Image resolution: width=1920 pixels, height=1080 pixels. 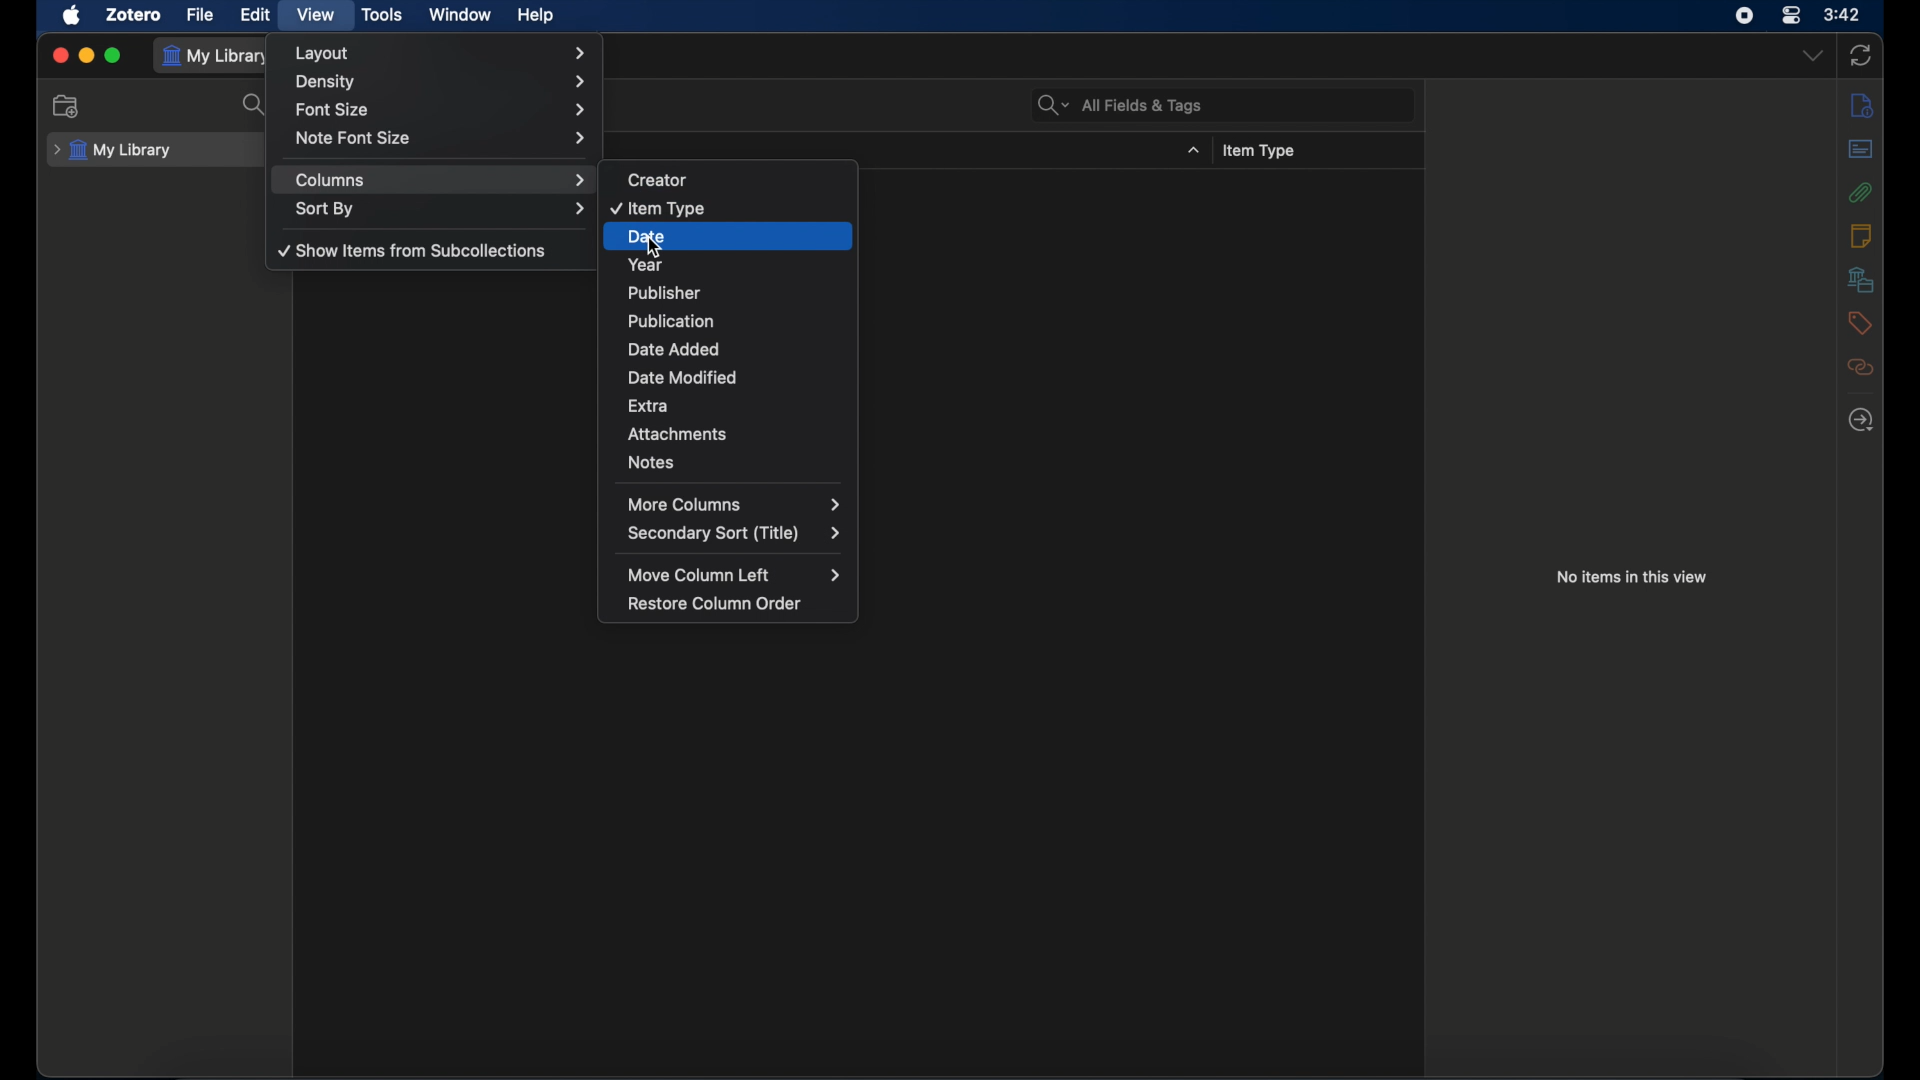 I want to click on date modified, so click(x=725, y=378).